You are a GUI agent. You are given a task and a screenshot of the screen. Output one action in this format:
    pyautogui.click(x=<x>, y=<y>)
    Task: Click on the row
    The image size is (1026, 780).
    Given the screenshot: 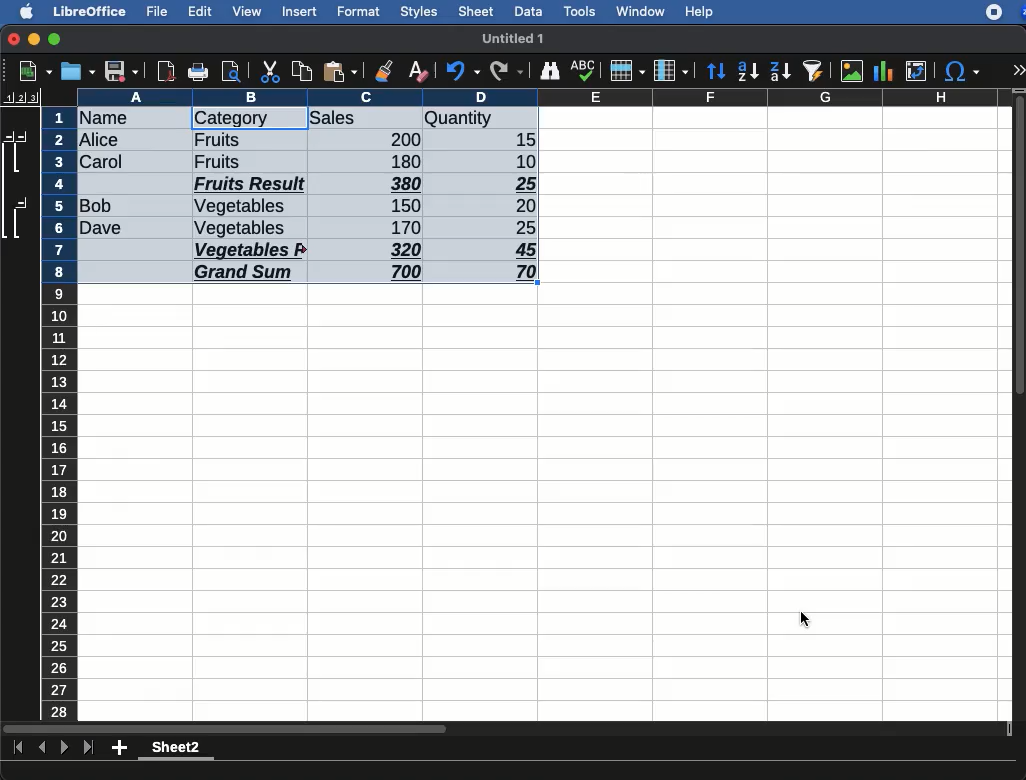 What is the action you would take?
    pyautogui.click(x=58, y=410)
    